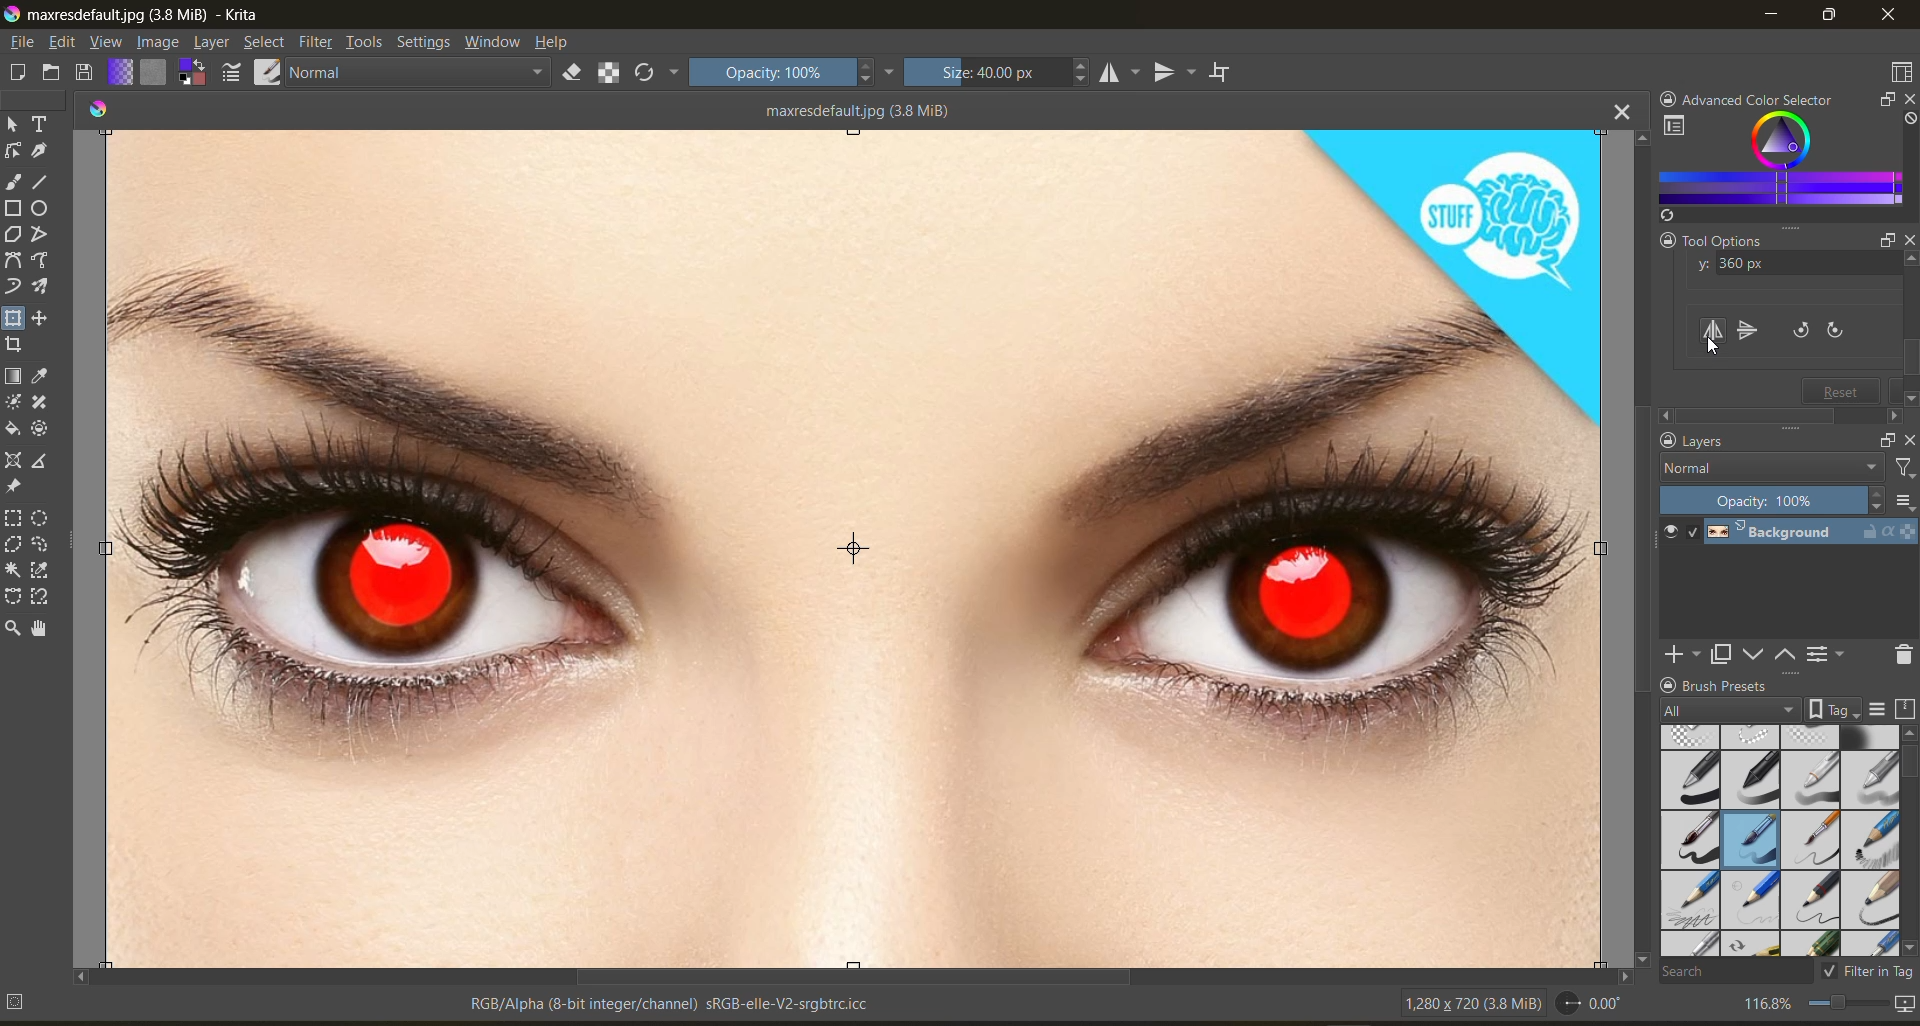  I want to click on view, so click(109, 44).